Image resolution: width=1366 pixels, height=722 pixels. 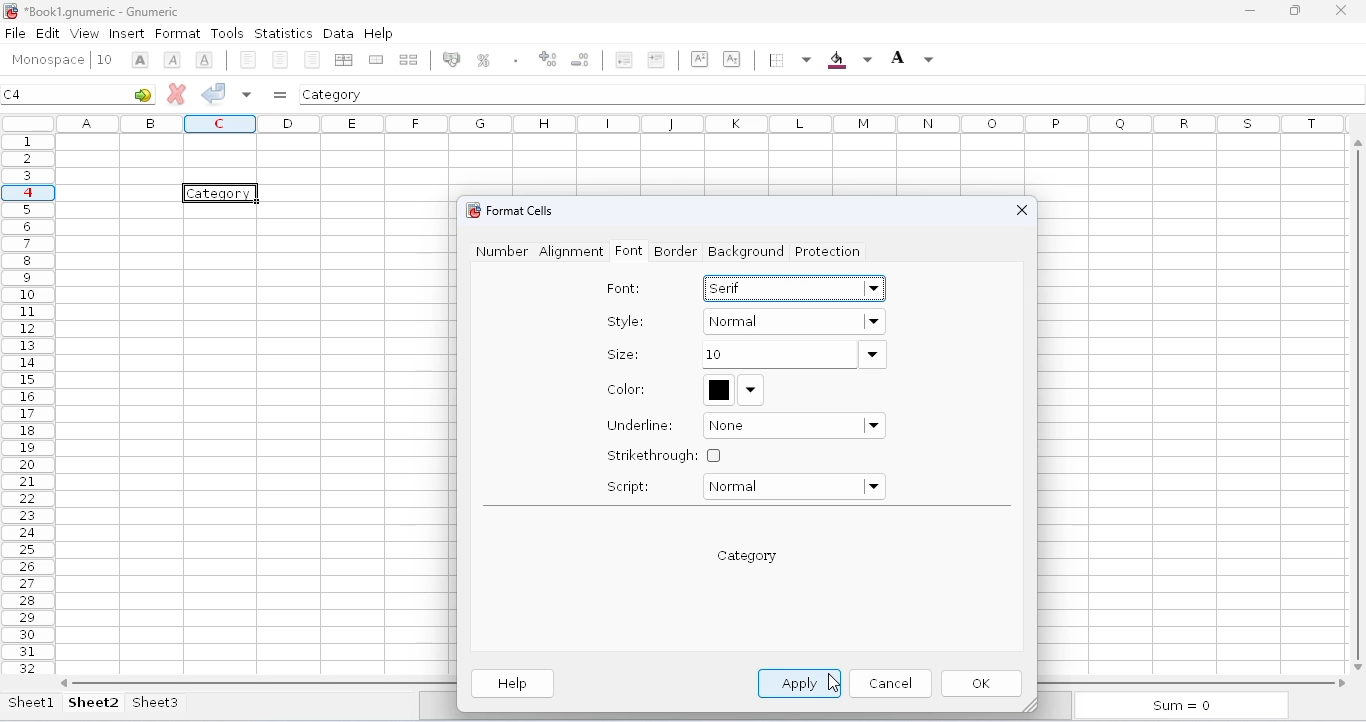 I want to click on cursor, so click(x=834, y=683).